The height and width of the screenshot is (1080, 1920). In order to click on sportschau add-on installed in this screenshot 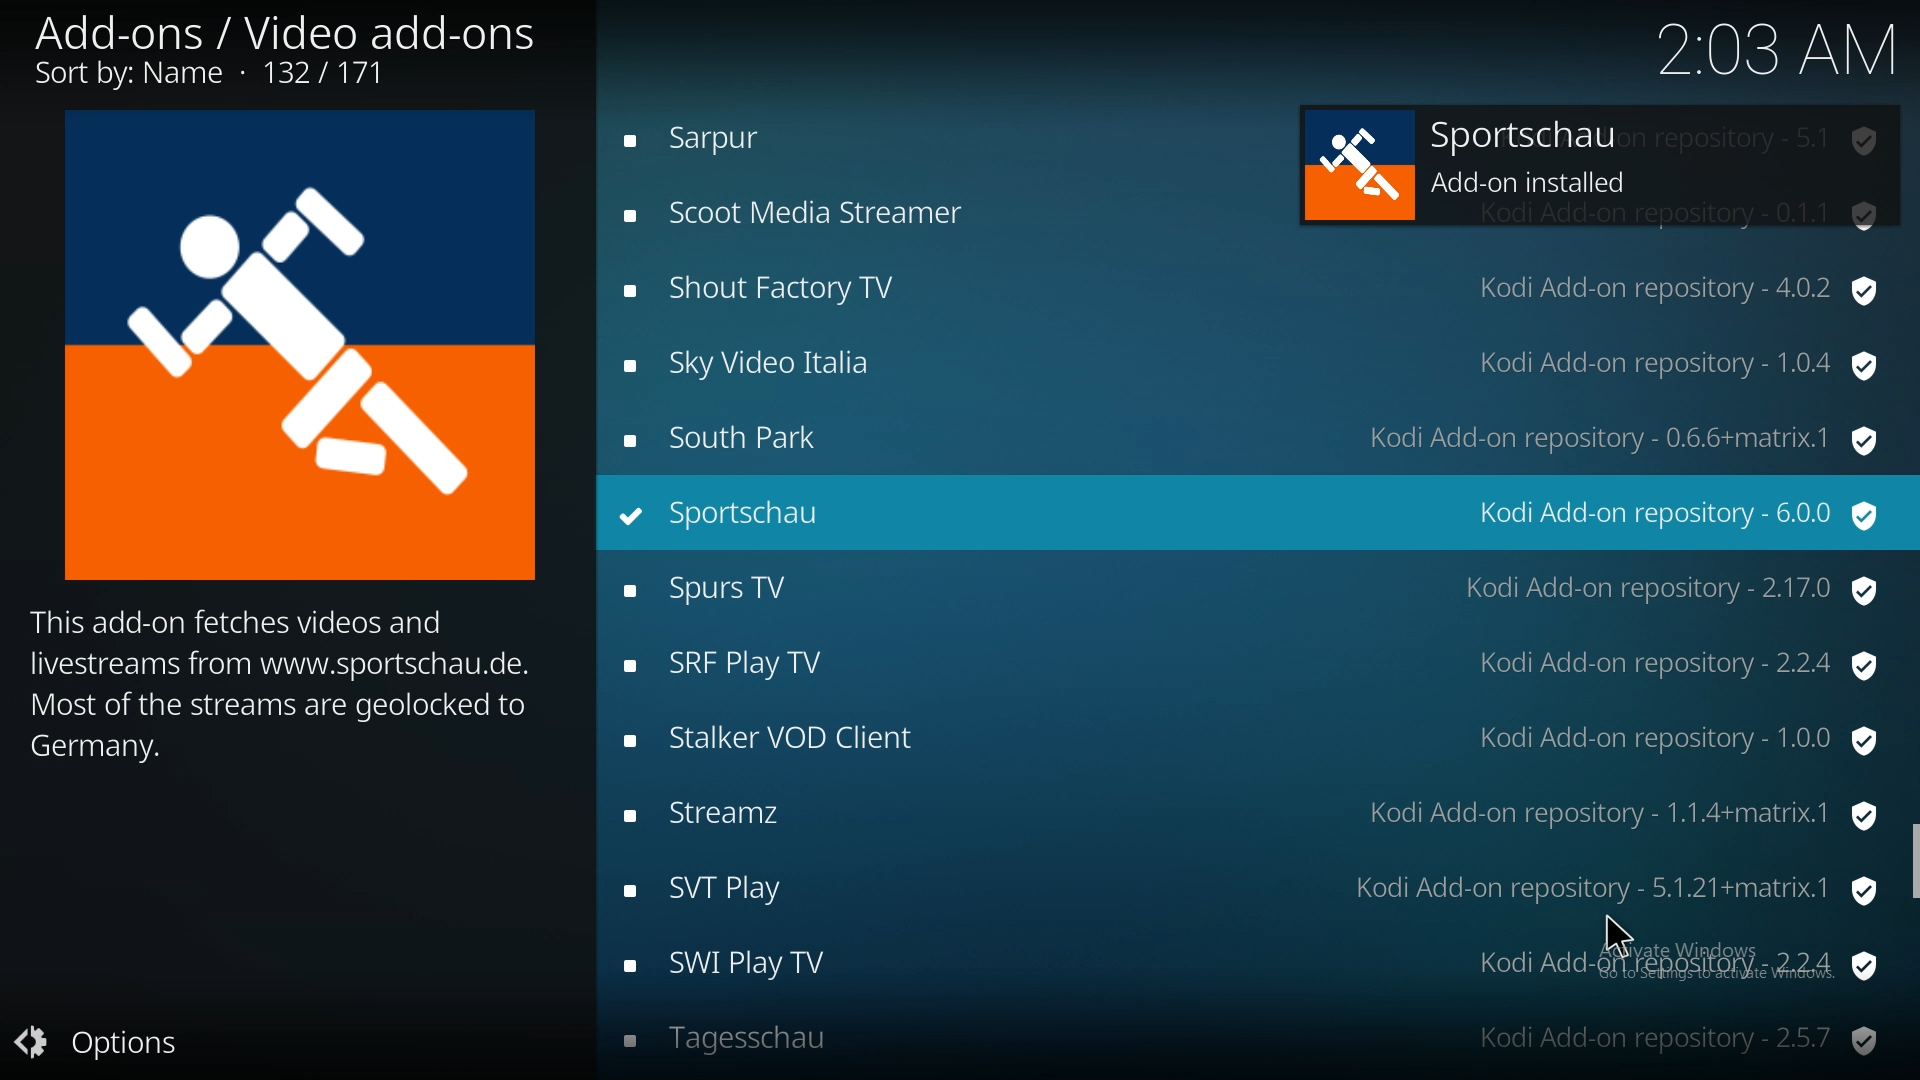, I will do `click(1597, 161)`.